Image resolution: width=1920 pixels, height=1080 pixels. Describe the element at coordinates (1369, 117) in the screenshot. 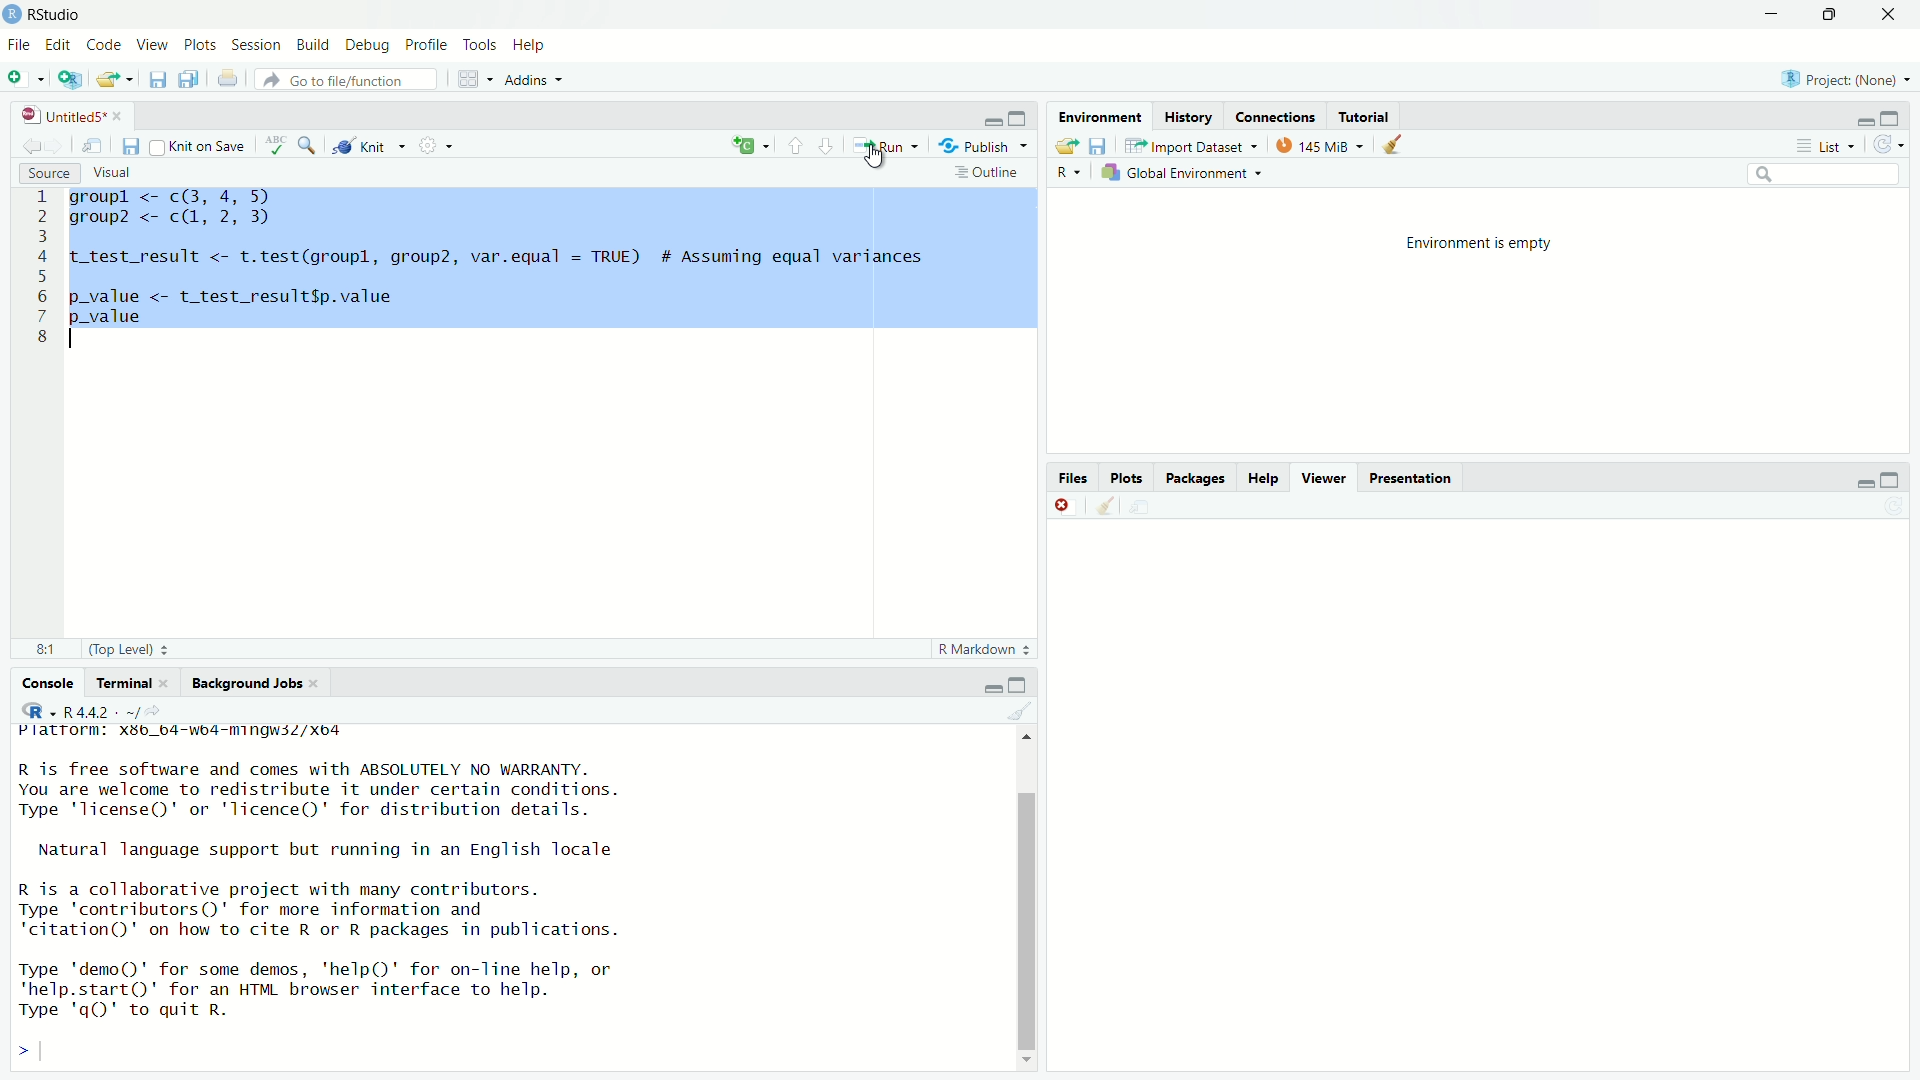

I see `Tutorial` at that location.